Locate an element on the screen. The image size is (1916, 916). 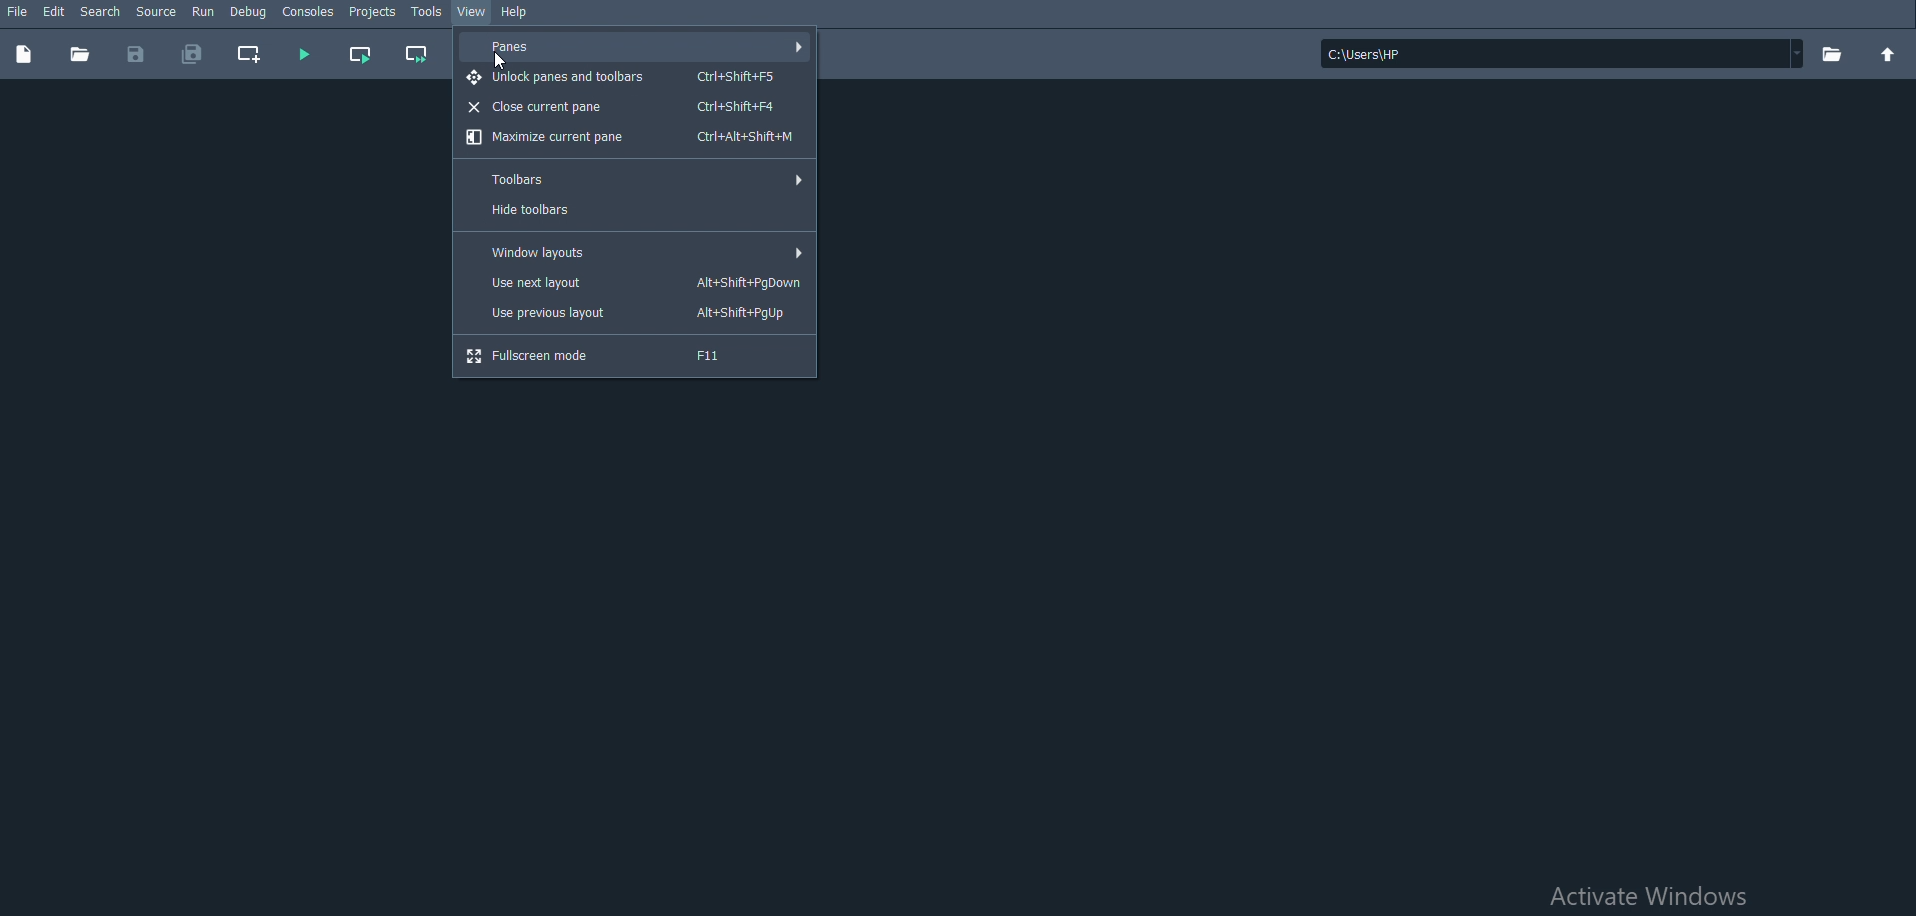
Use previous layout is located at coordinates (632, 312).